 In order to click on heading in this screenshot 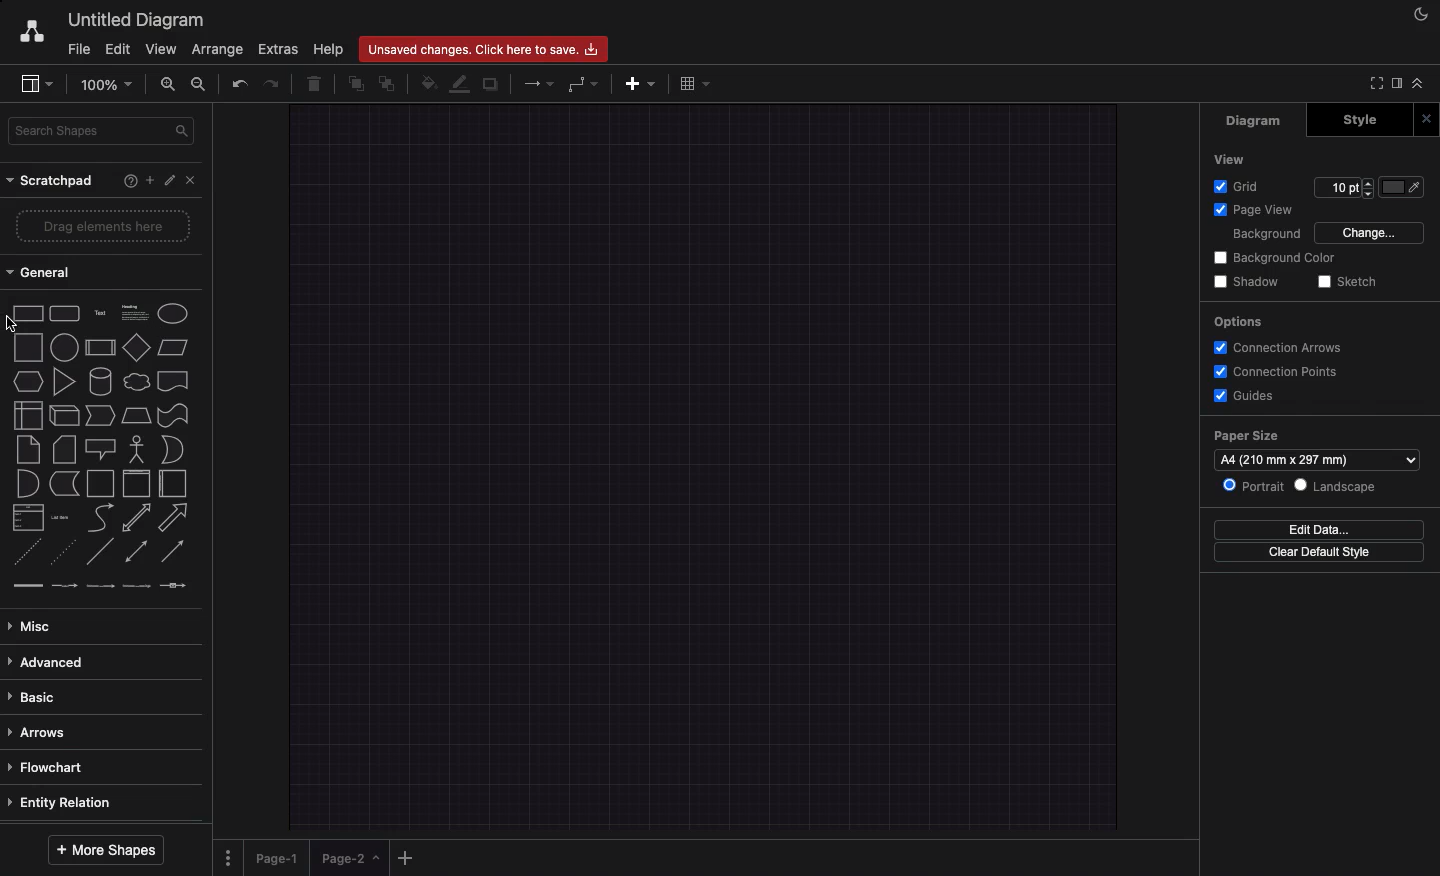, I will do `click(134, 311)`.